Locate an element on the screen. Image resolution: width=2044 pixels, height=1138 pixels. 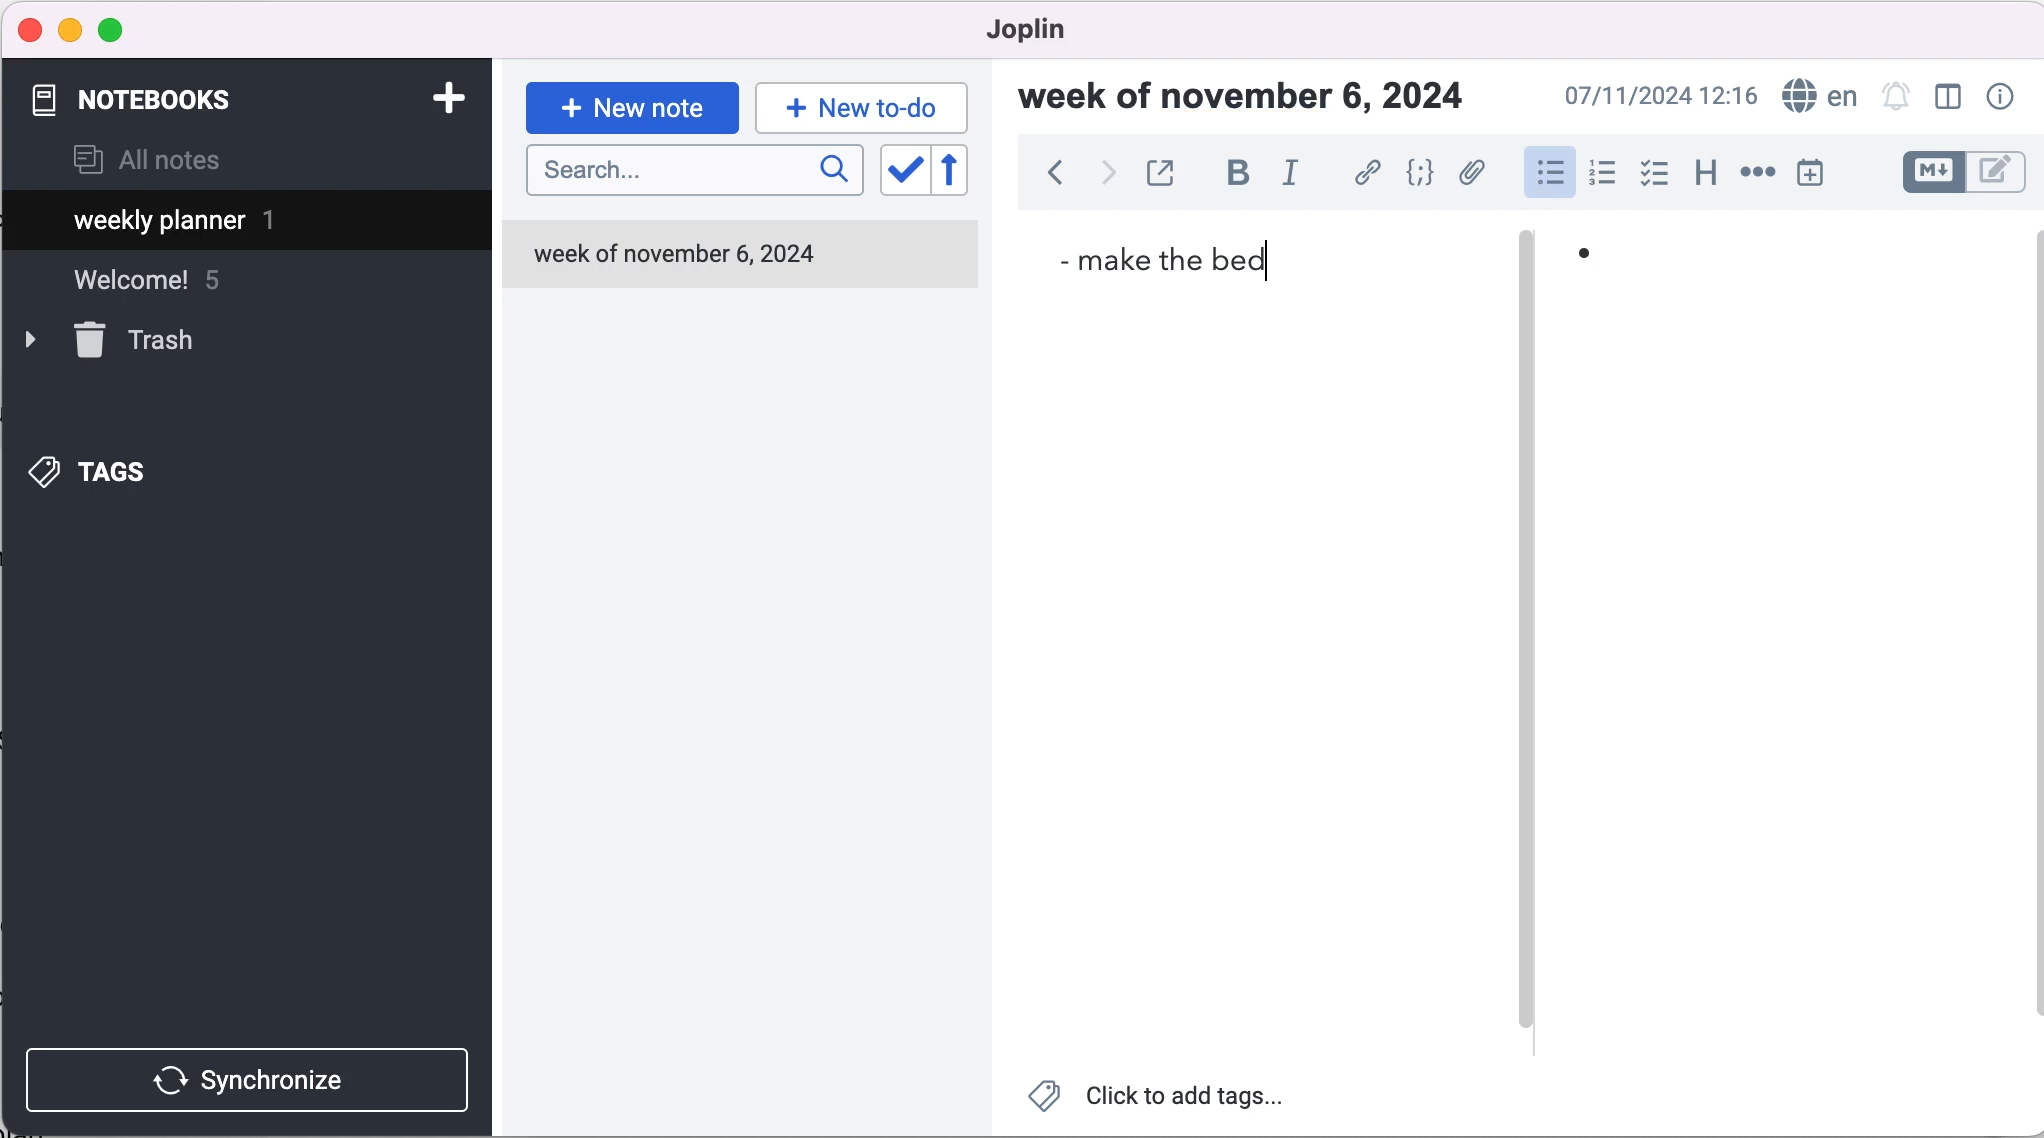
horizontal rules is located at coordinates (1754, 174).